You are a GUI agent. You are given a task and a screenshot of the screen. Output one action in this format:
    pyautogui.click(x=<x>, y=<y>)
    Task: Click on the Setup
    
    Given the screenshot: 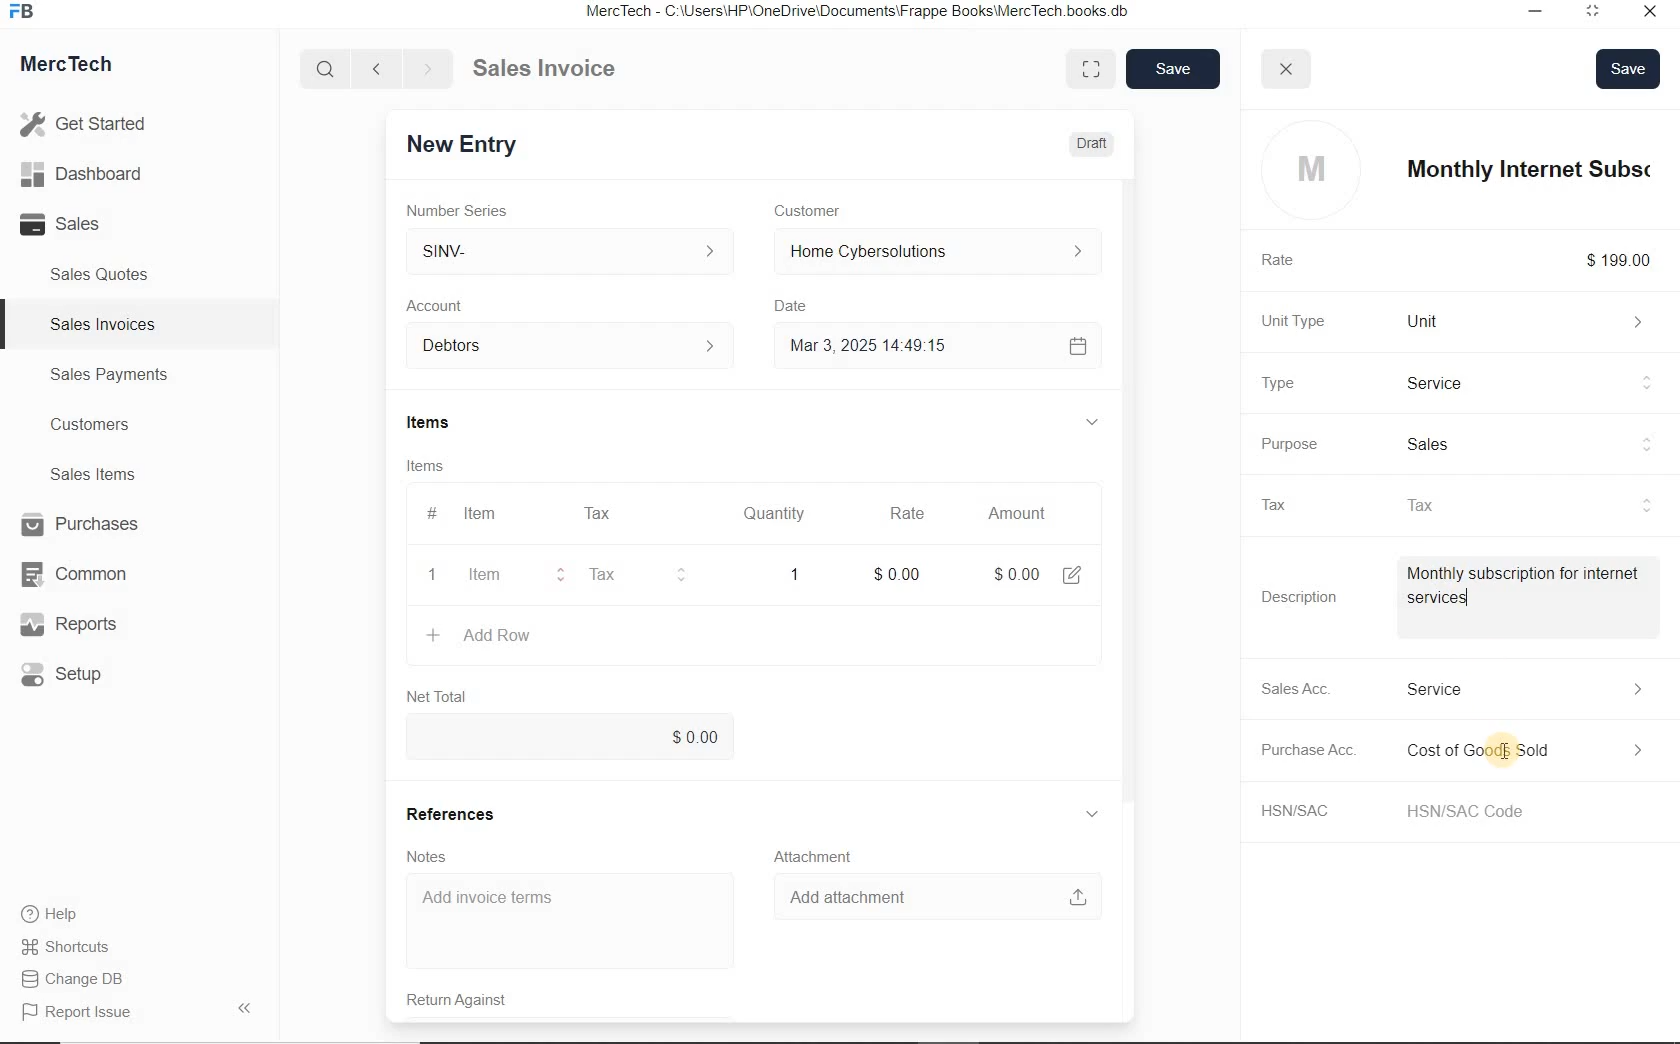 What is the action you would take?
    pyautogui.click(x=84, y=674)
    